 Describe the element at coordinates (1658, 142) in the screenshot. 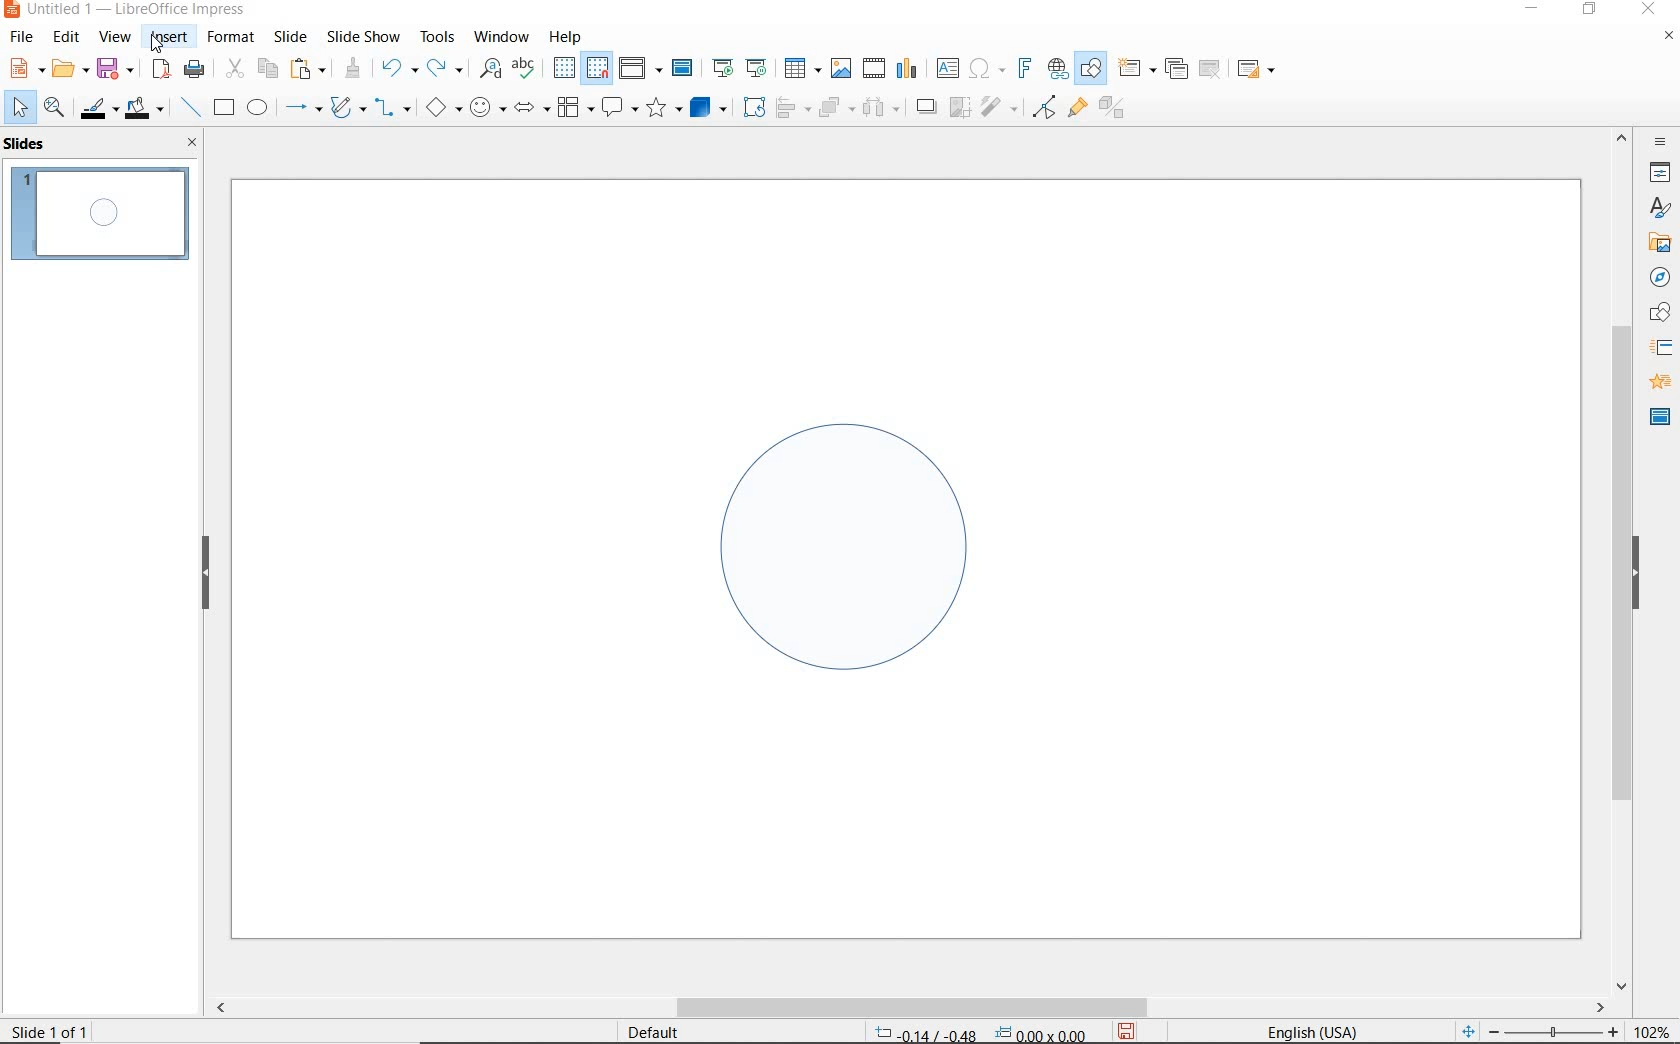

I see `sidebar settings` at that location.